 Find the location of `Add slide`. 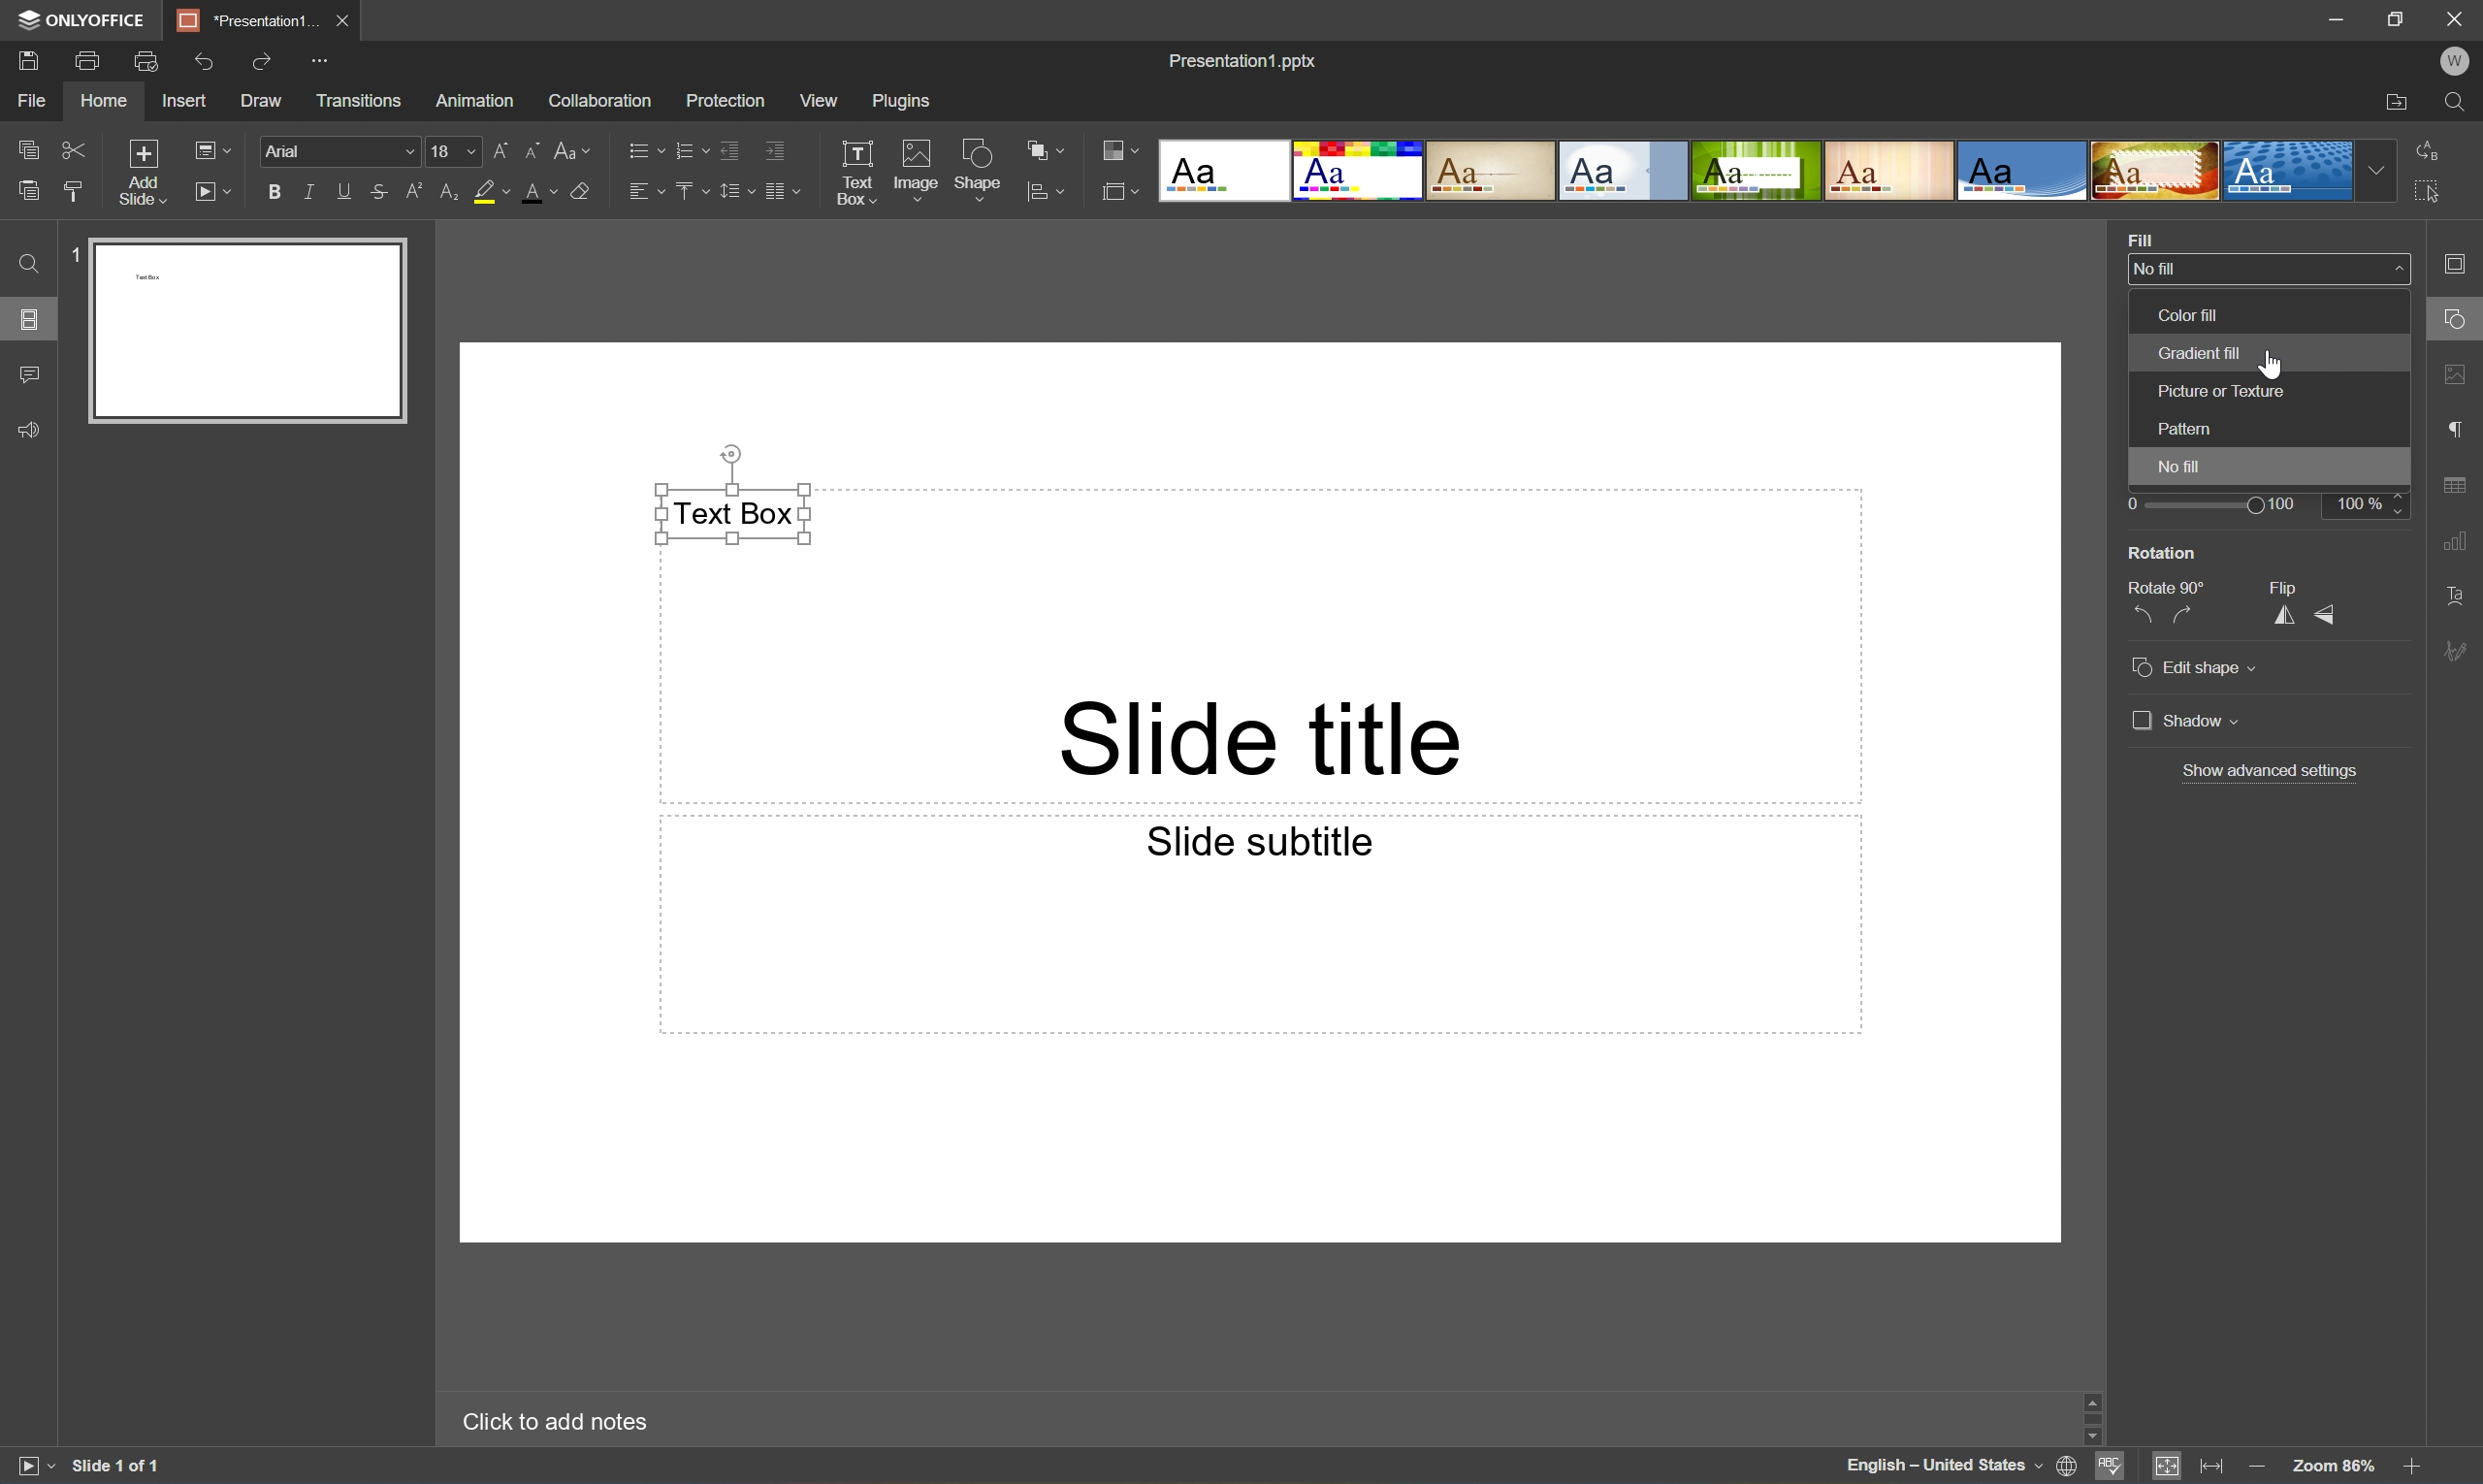

Add slide is located at coordinates (143, 172).